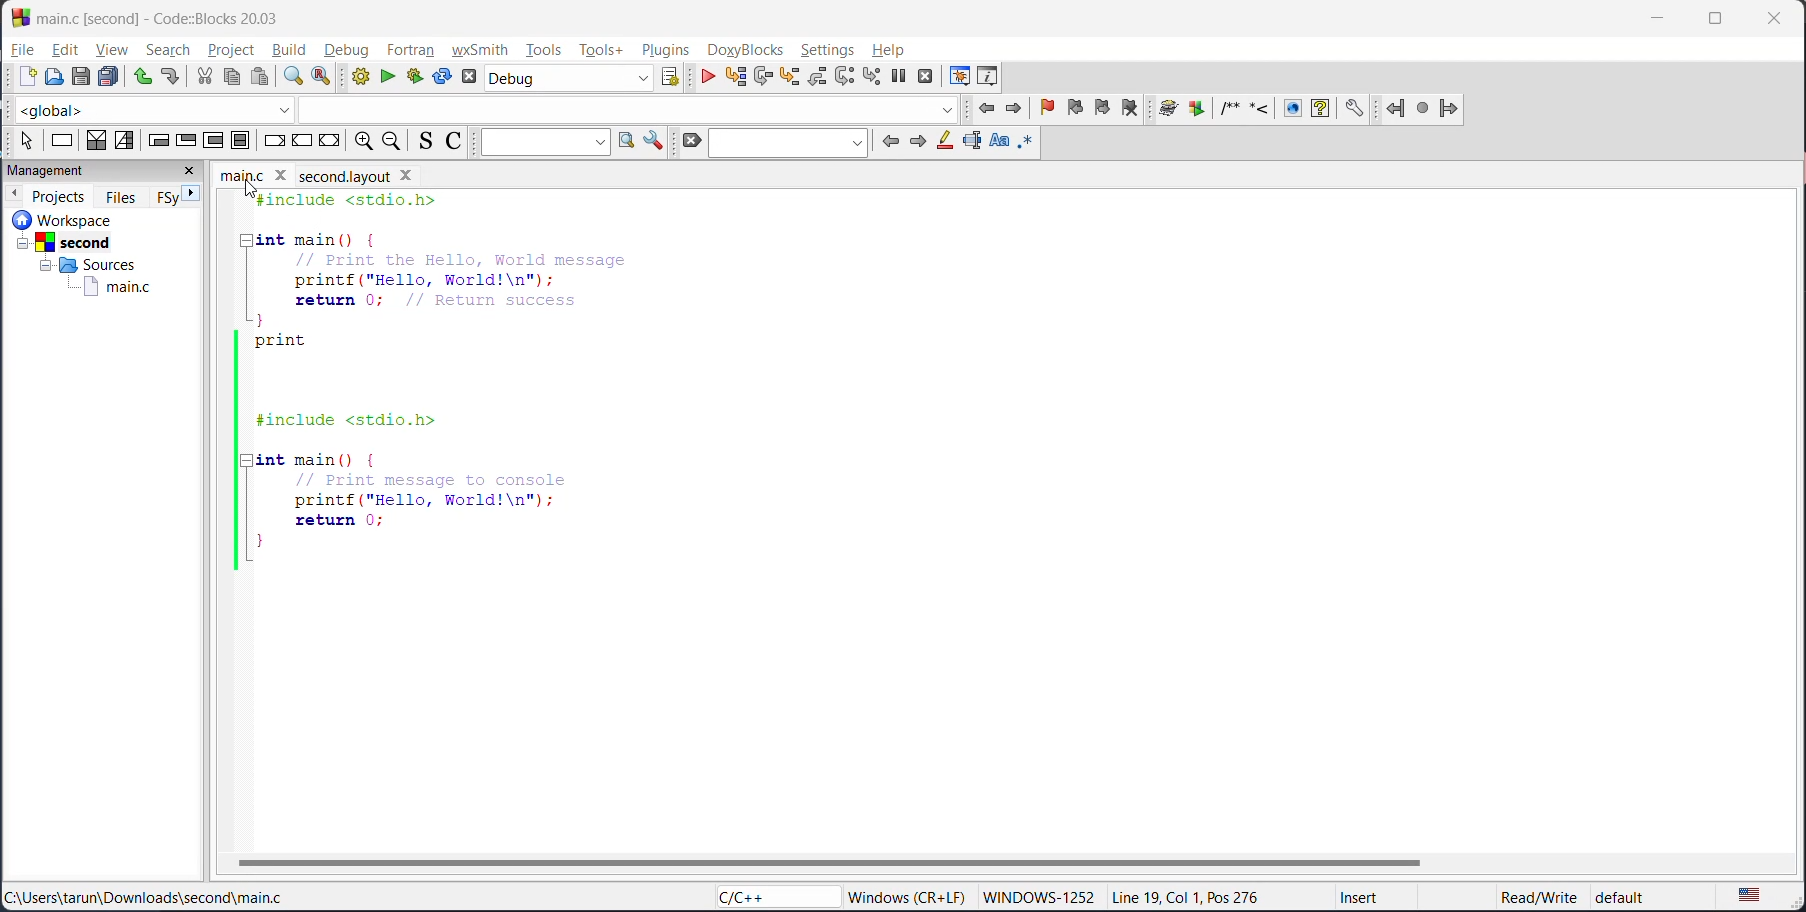 Image resolution: width=1806 pixels, height=912 pixels. I want to click on minimize, so click(1655, 20).